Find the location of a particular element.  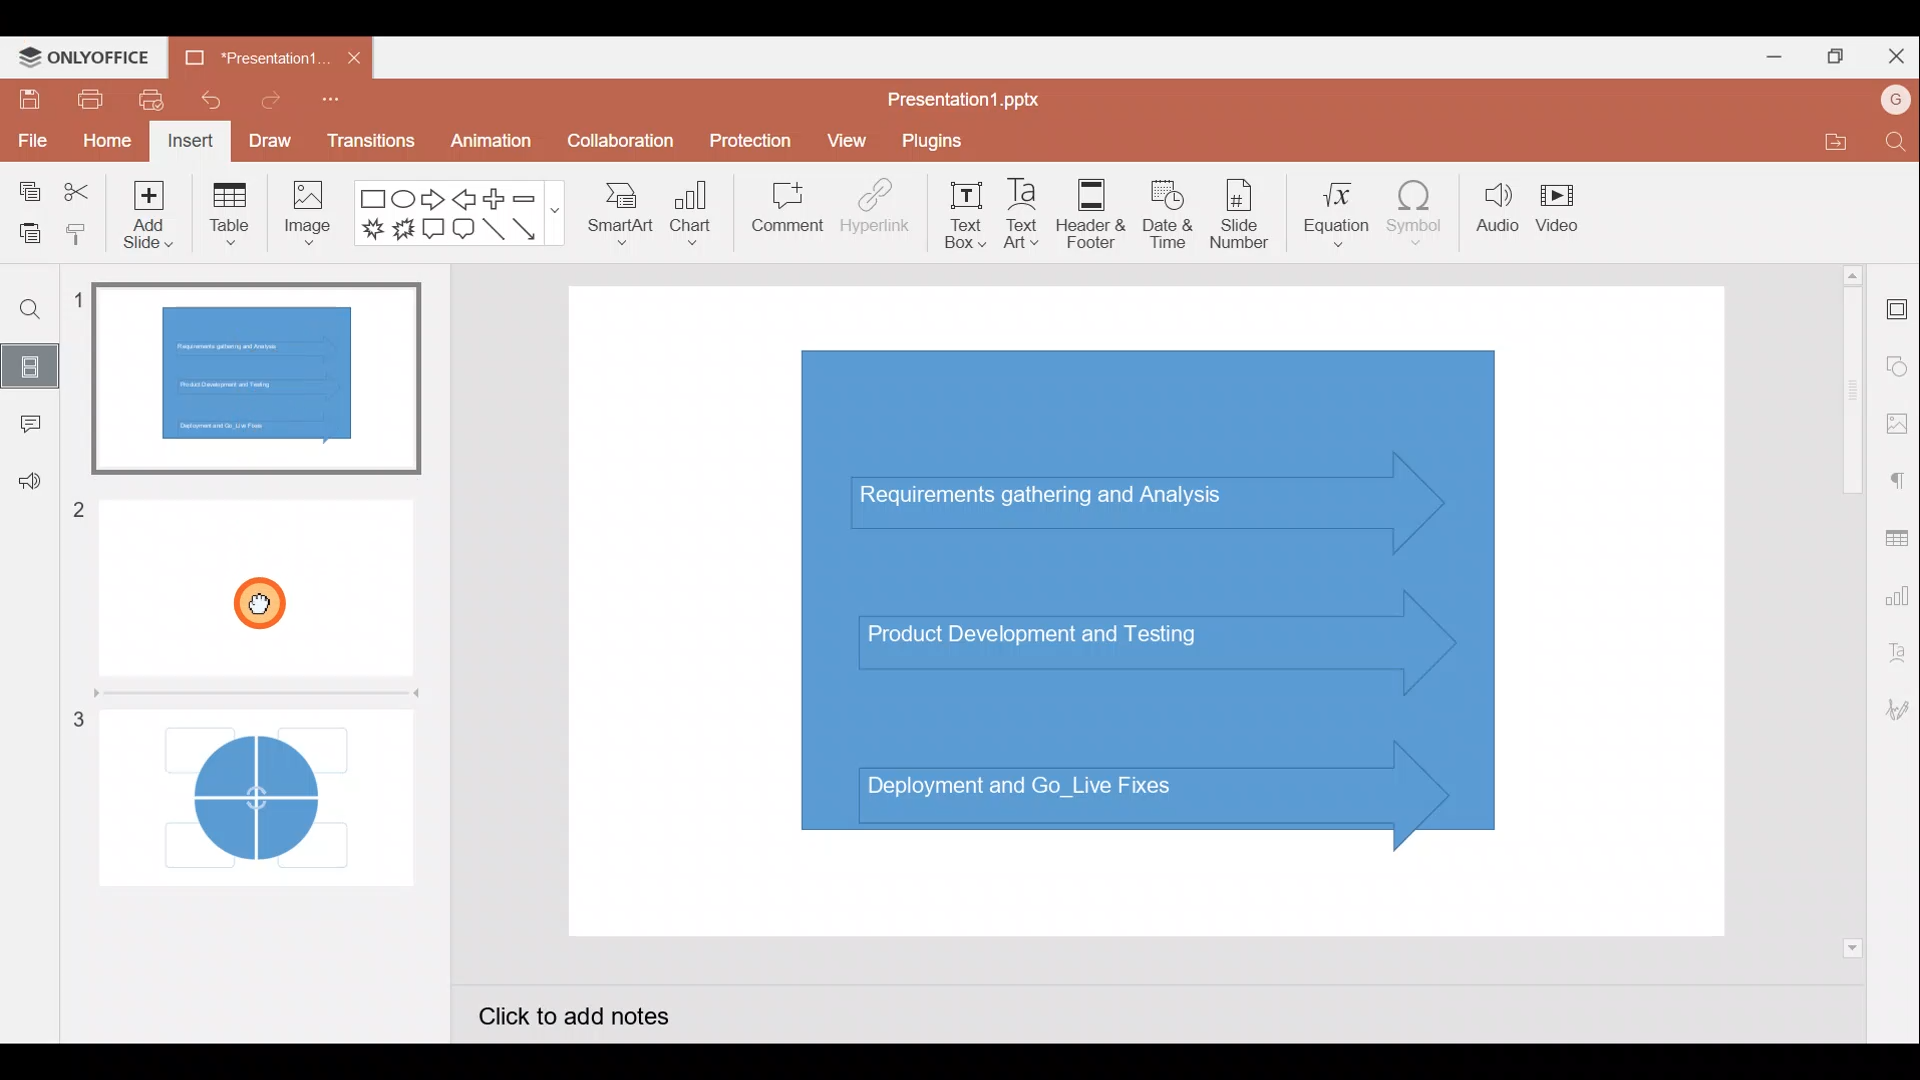

Right arrow is located at coordinates (434, 201).